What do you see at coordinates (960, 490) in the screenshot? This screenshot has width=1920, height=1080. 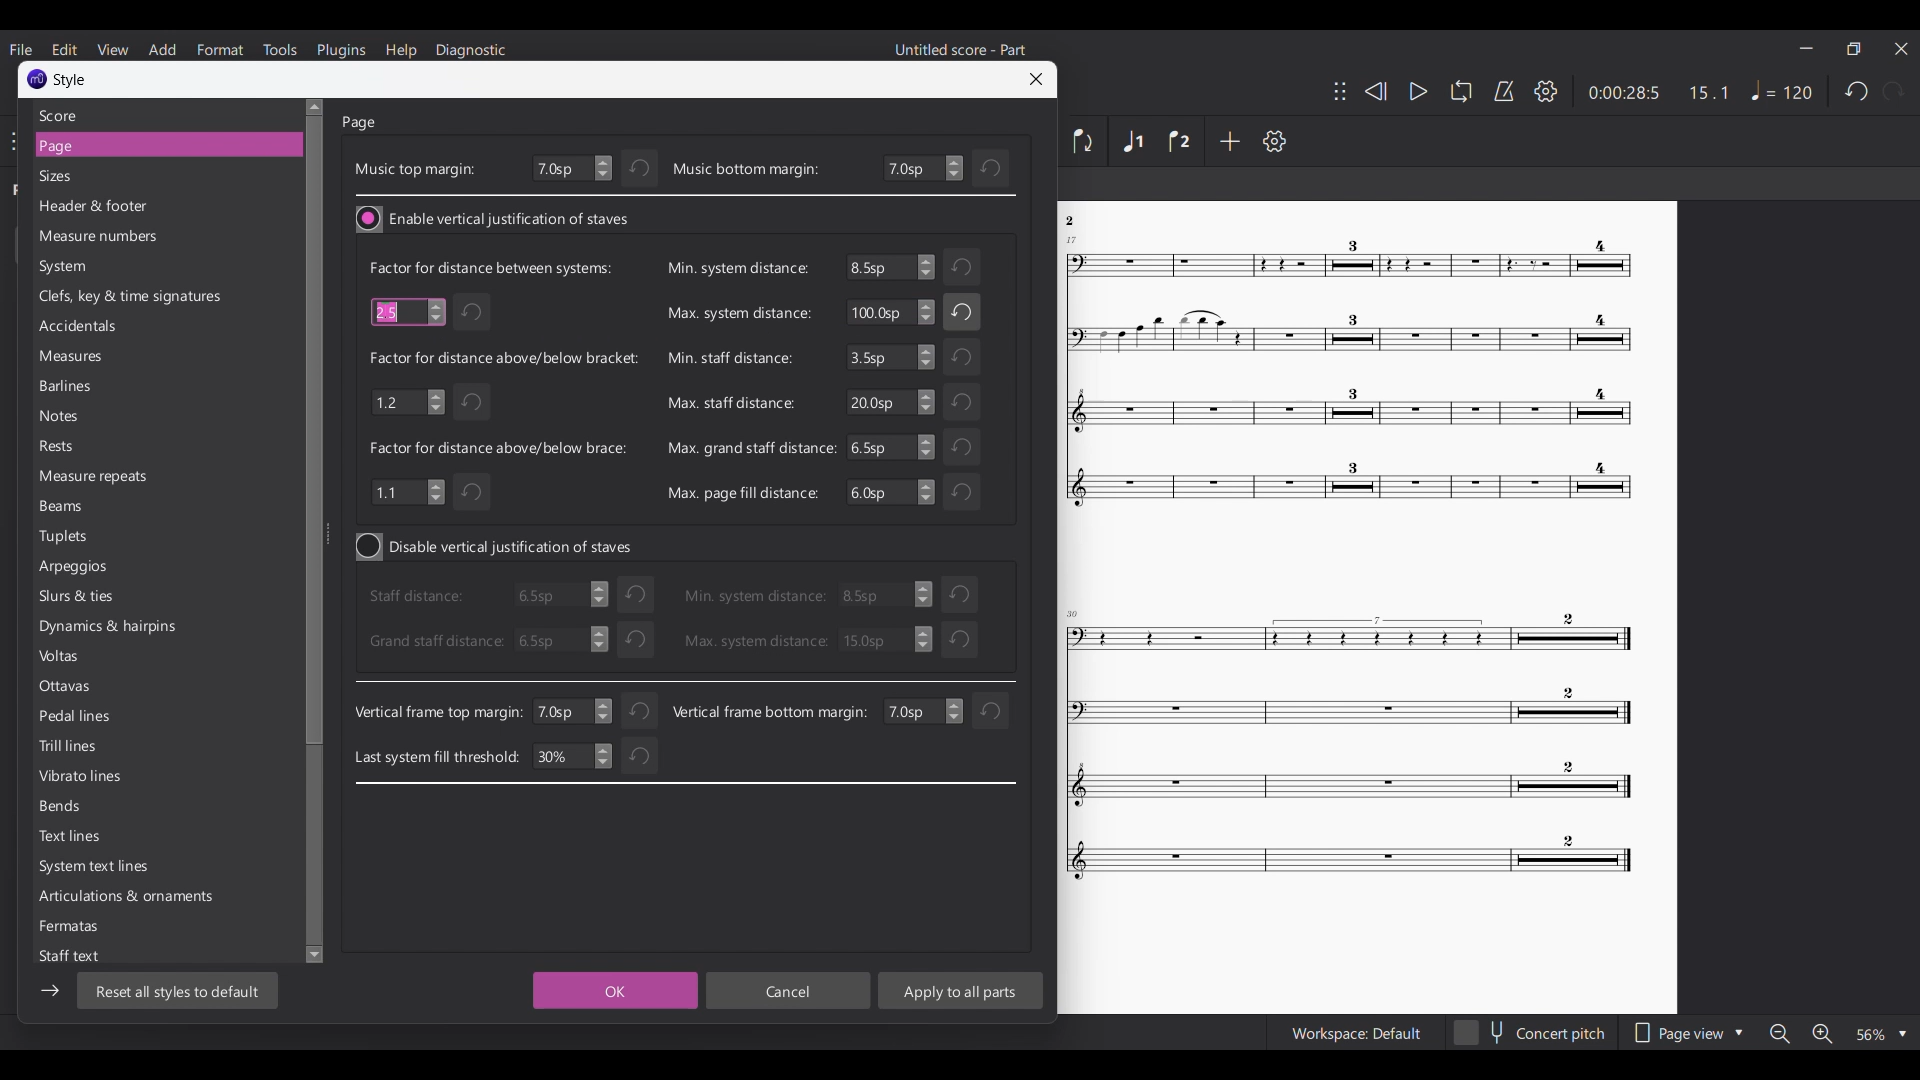 I see `Undo` at bounding box center [960, 490].